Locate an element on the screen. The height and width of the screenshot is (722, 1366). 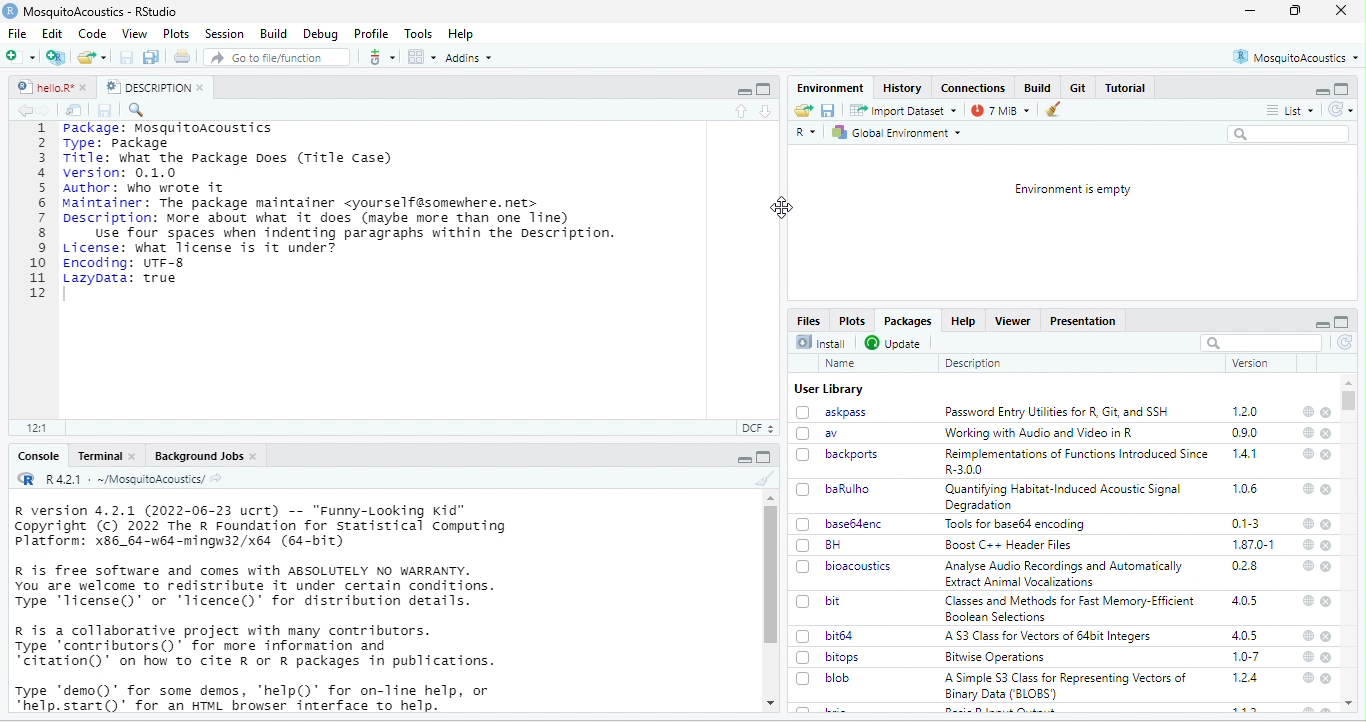
forward is located at coordinates (47, 110).